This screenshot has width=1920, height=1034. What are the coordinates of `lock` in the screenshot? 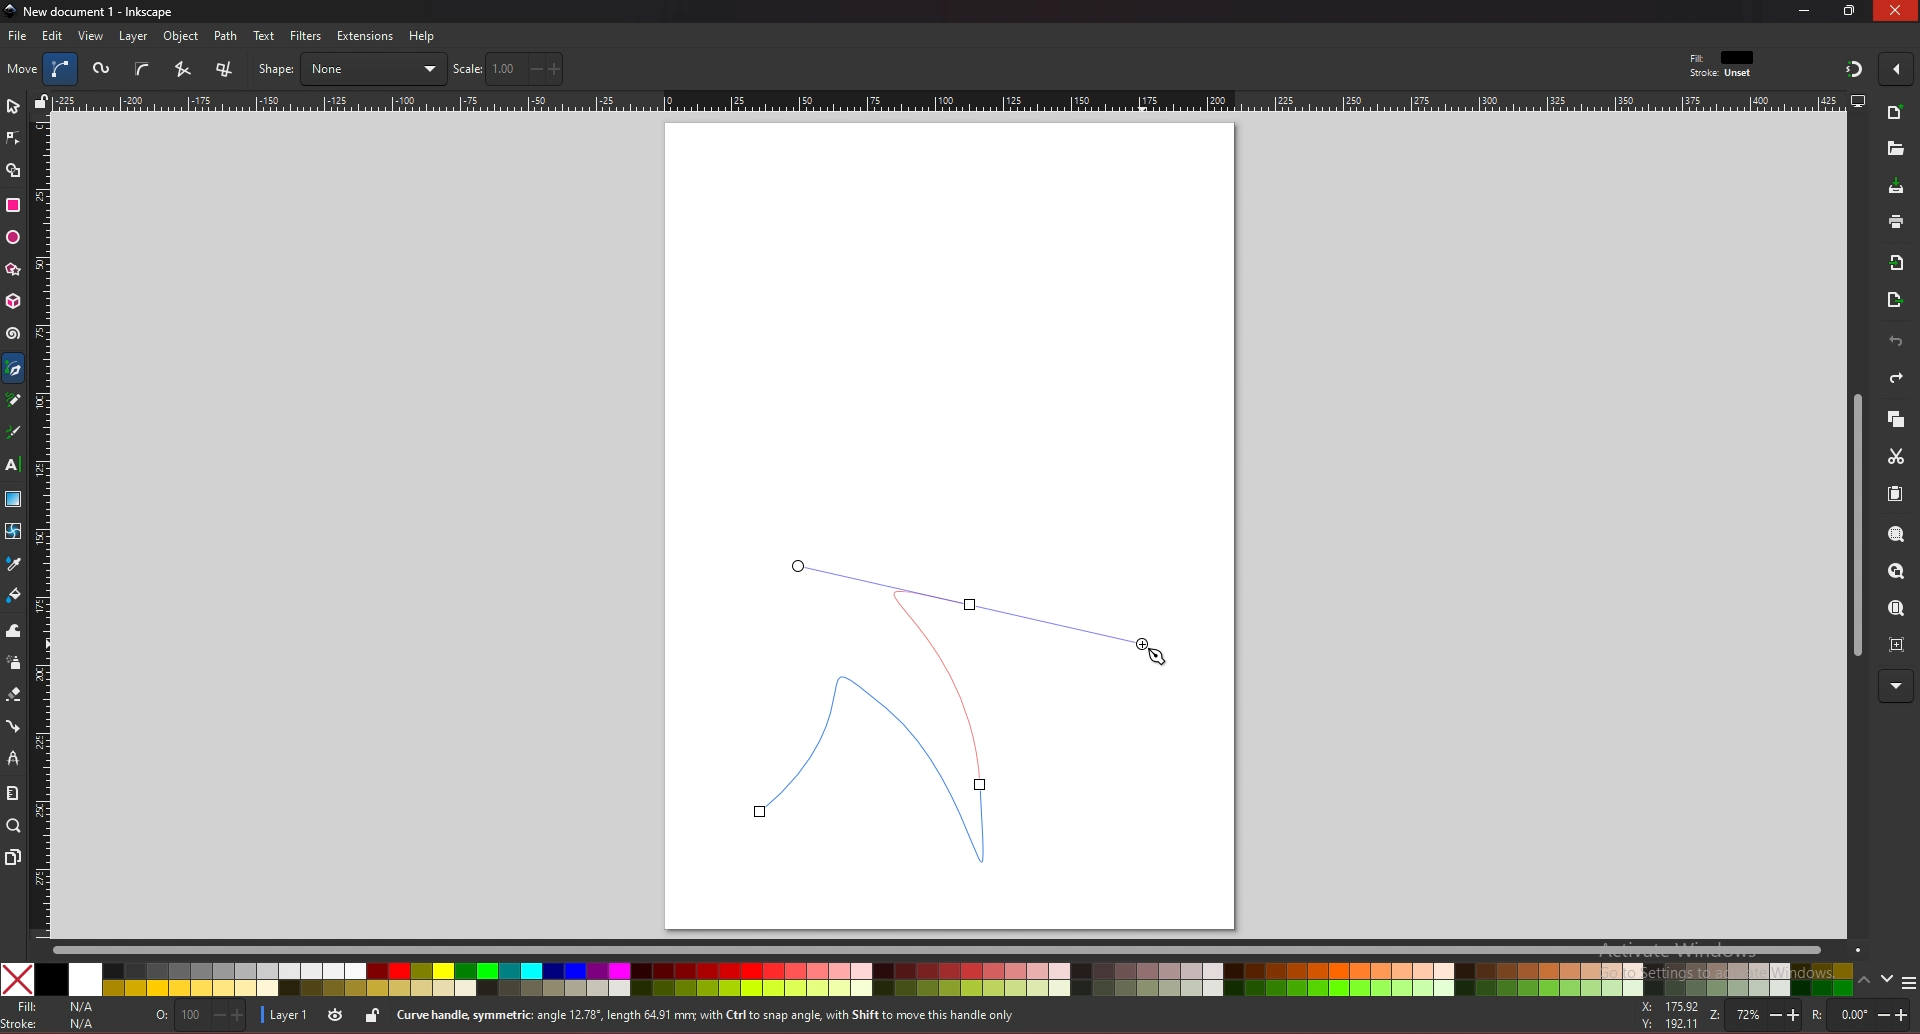 It's located at (372, 1015).